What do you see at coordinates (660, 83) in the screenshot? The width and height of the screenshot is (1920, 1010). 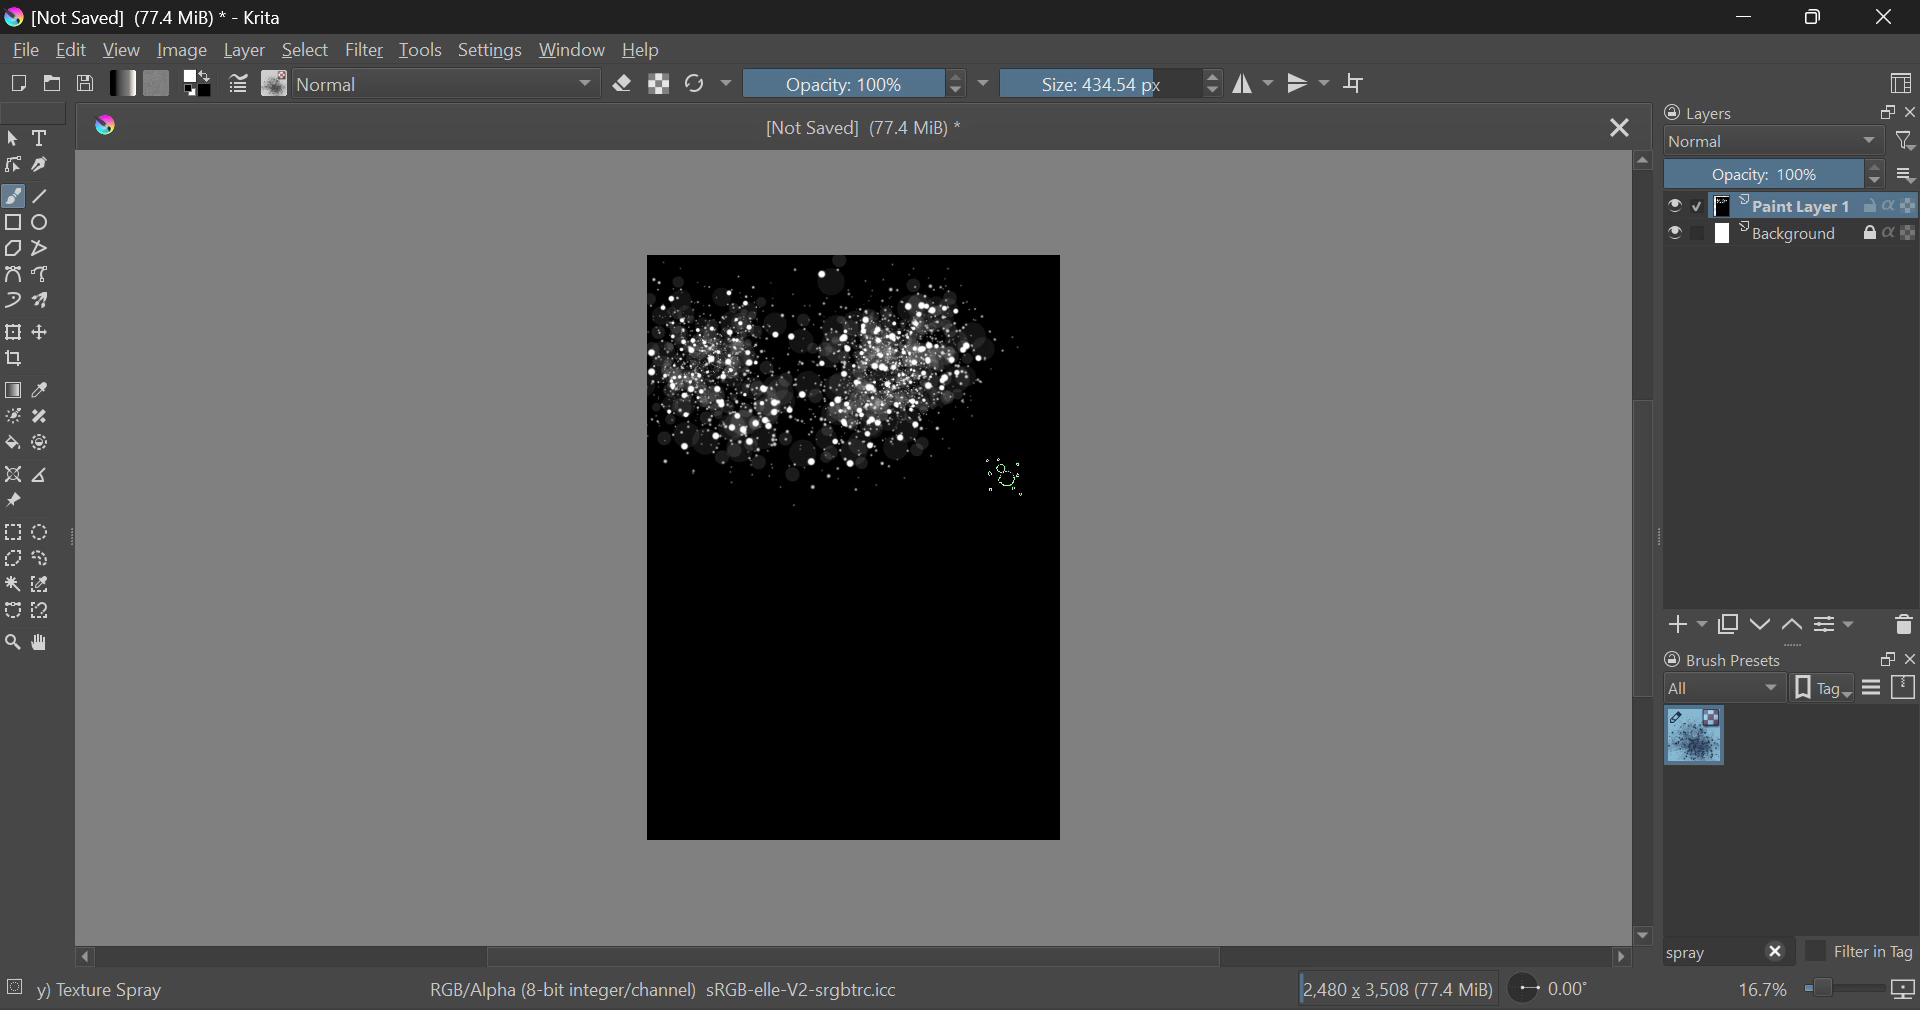 I see `Lock Alpha` at bounding box center [660, 83].